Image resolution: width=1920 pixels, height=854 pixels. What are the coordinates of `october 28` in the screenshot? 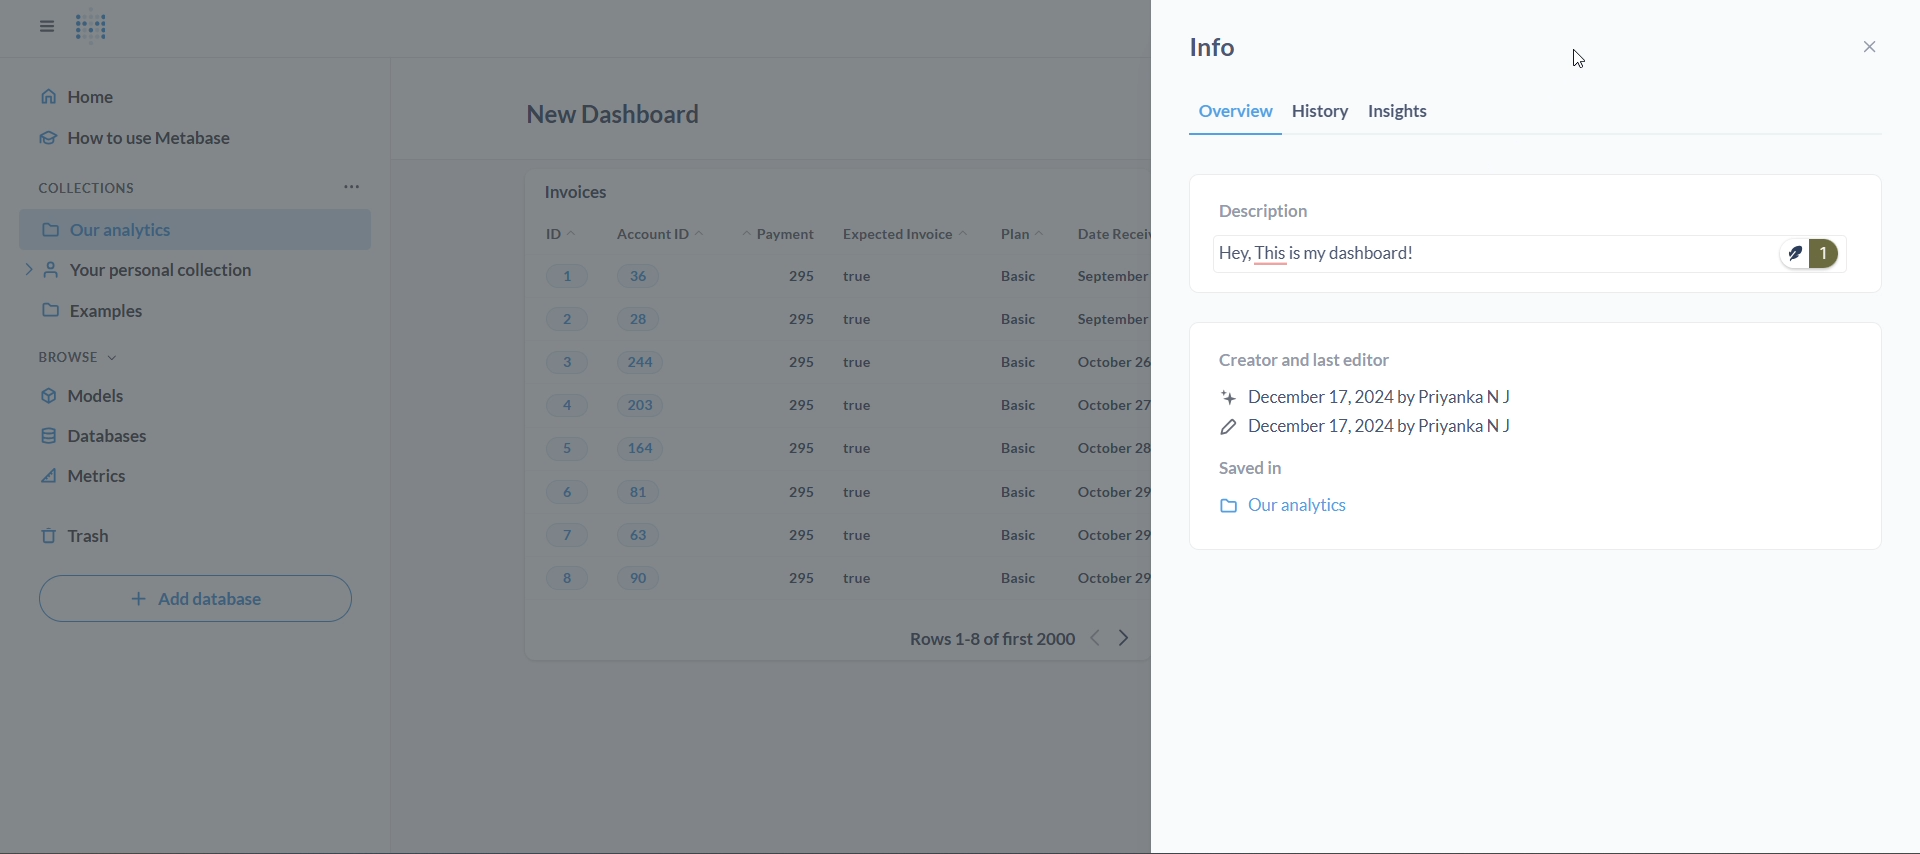 It's located at (1108, 448).